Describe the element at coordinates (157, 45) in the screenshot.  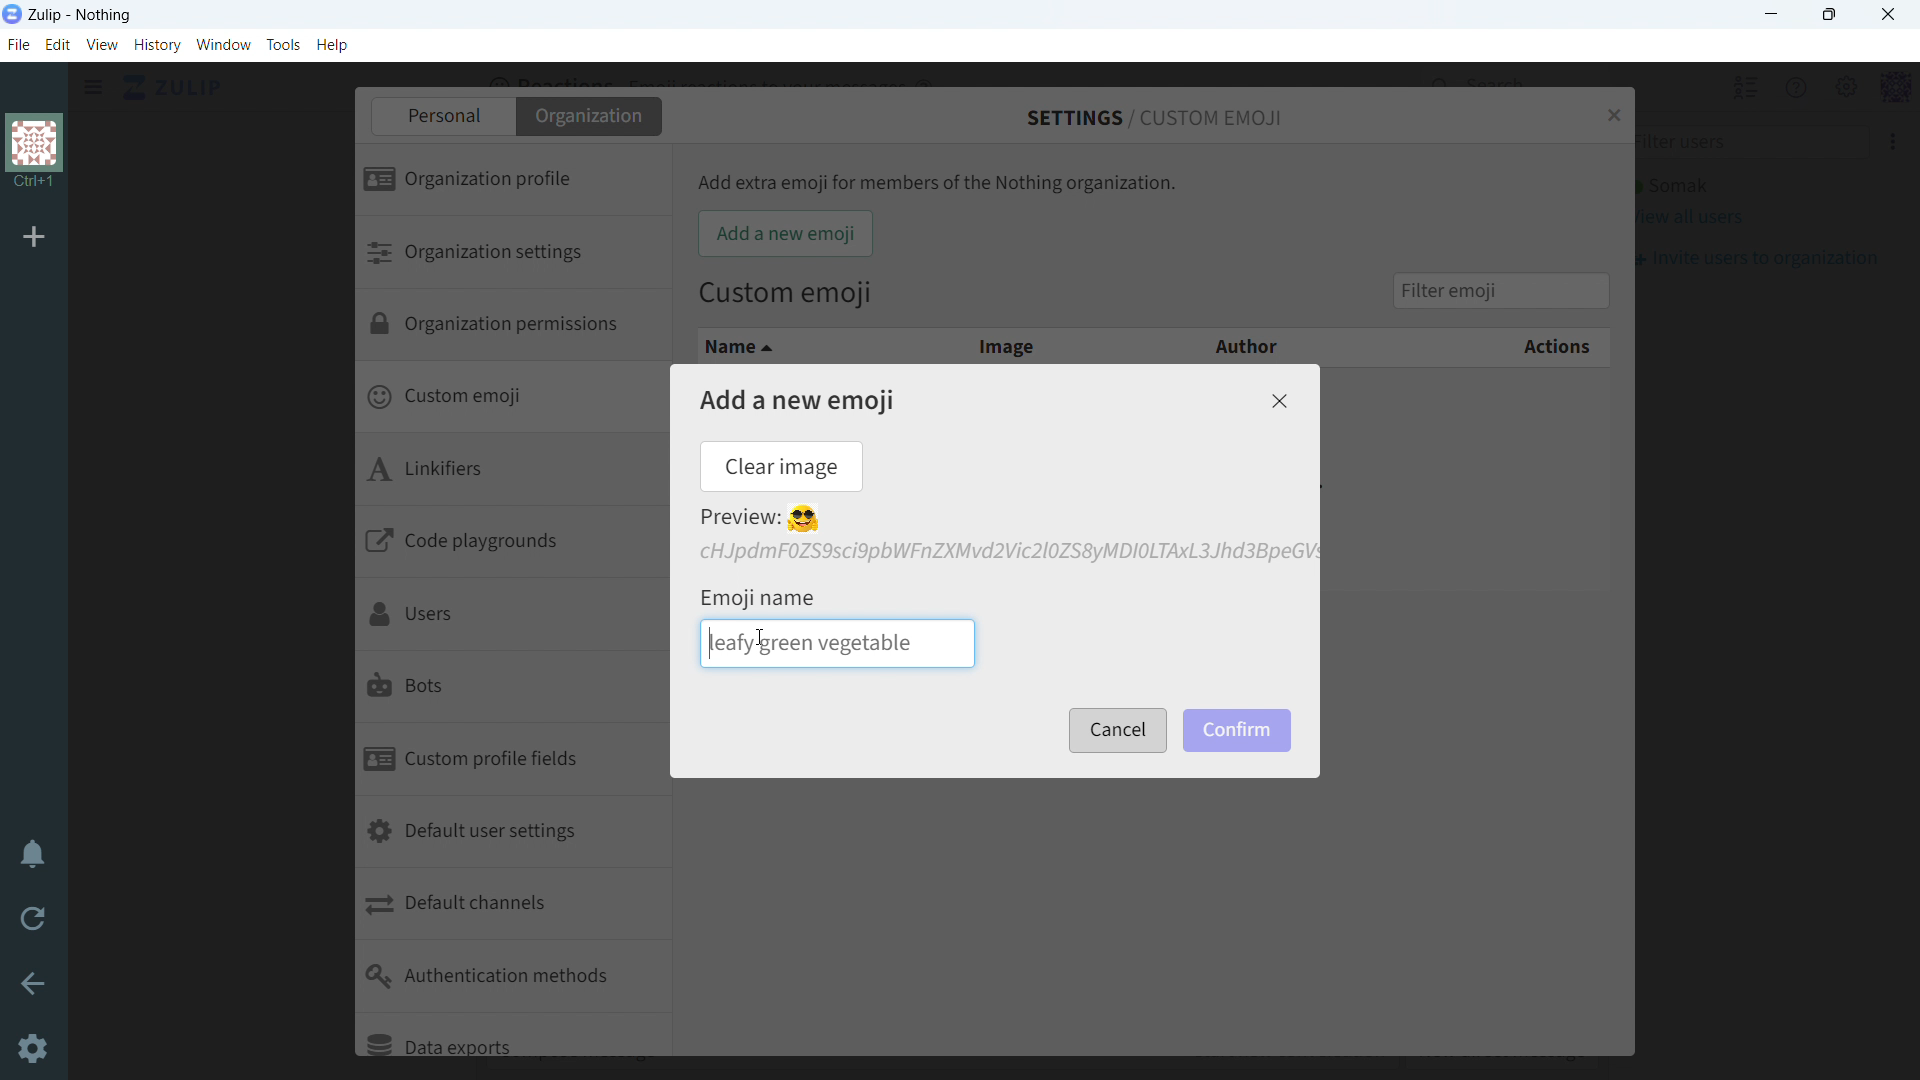
I see `history` at that location.